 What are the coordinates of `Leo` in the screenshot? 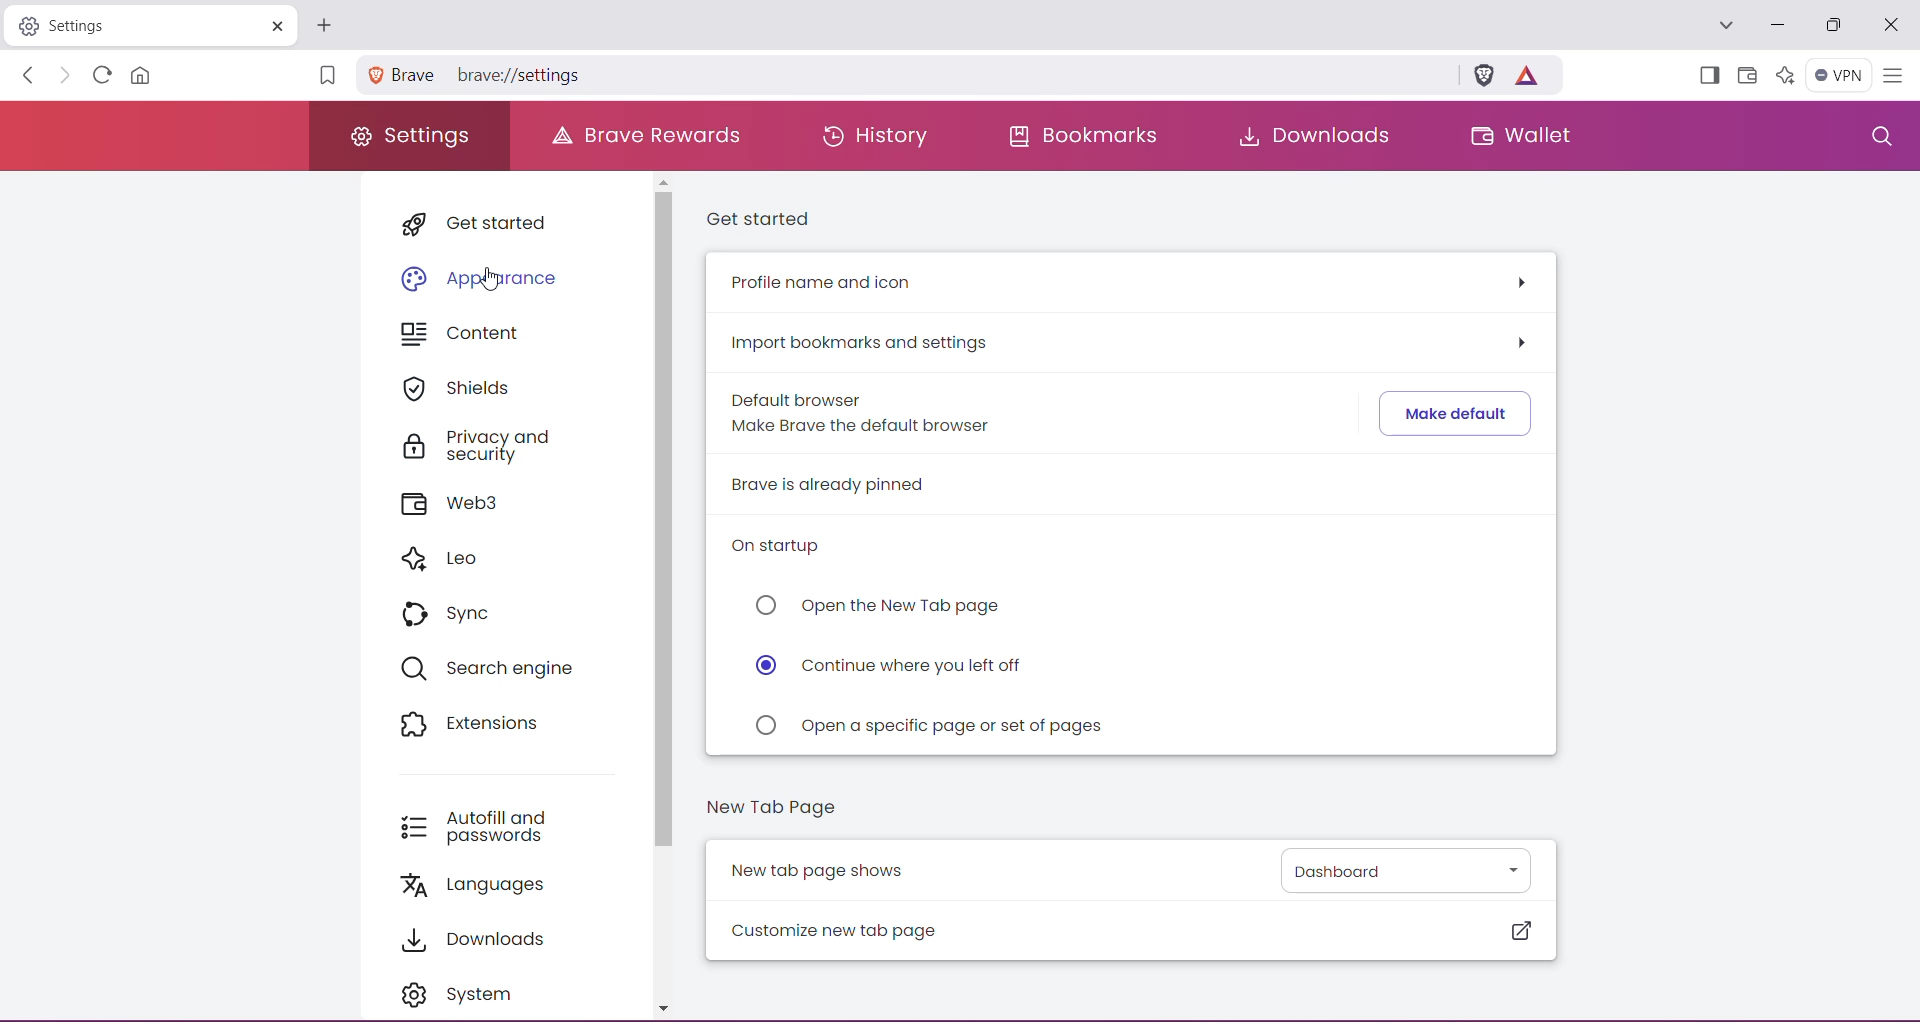 It's located at (434, 557).